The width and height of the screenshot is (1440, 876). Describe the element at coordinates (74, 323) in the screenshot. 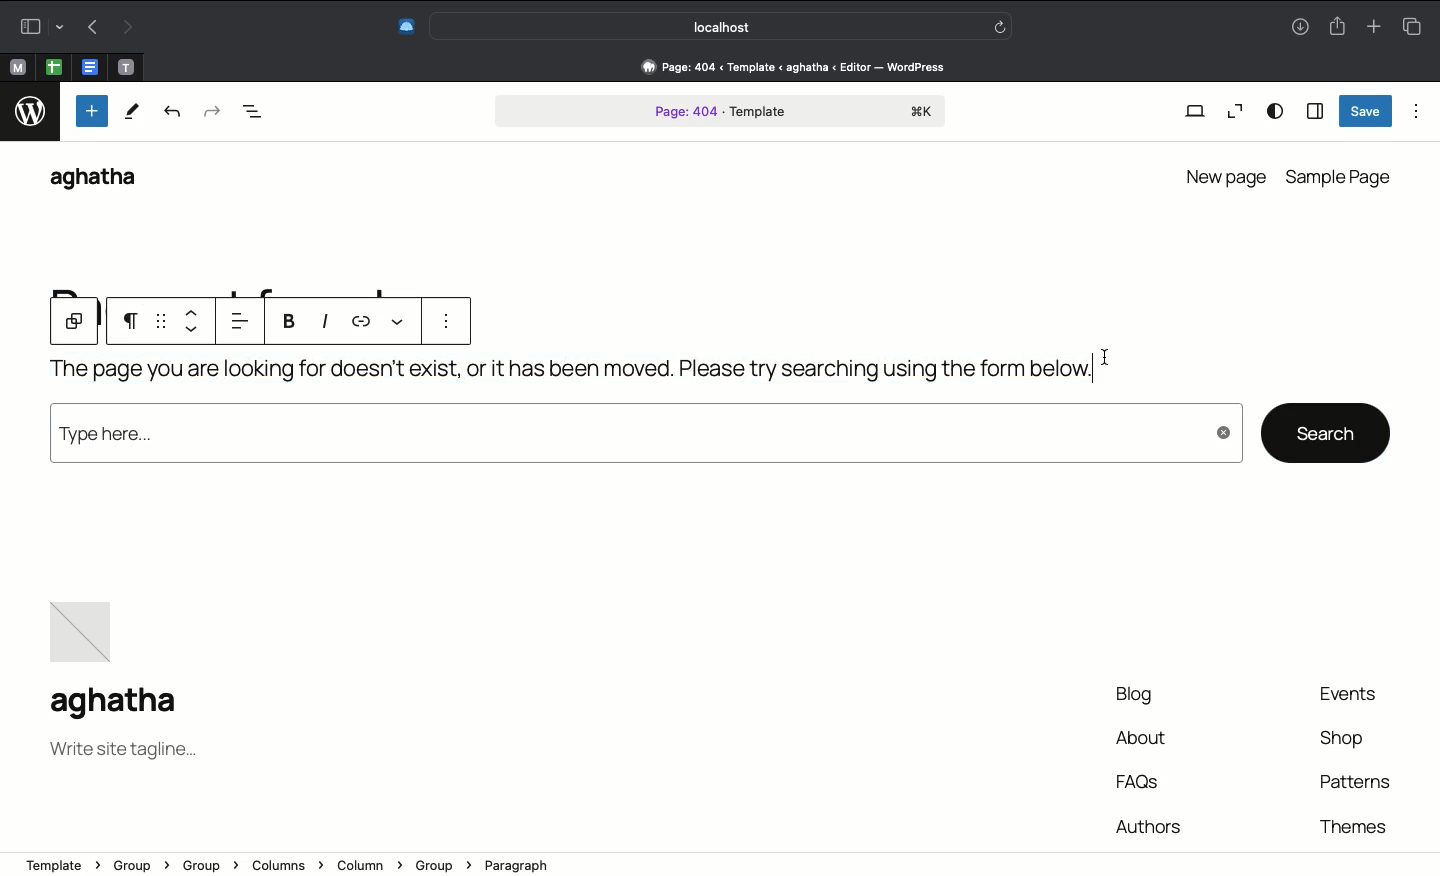

I see `Group` at that location.